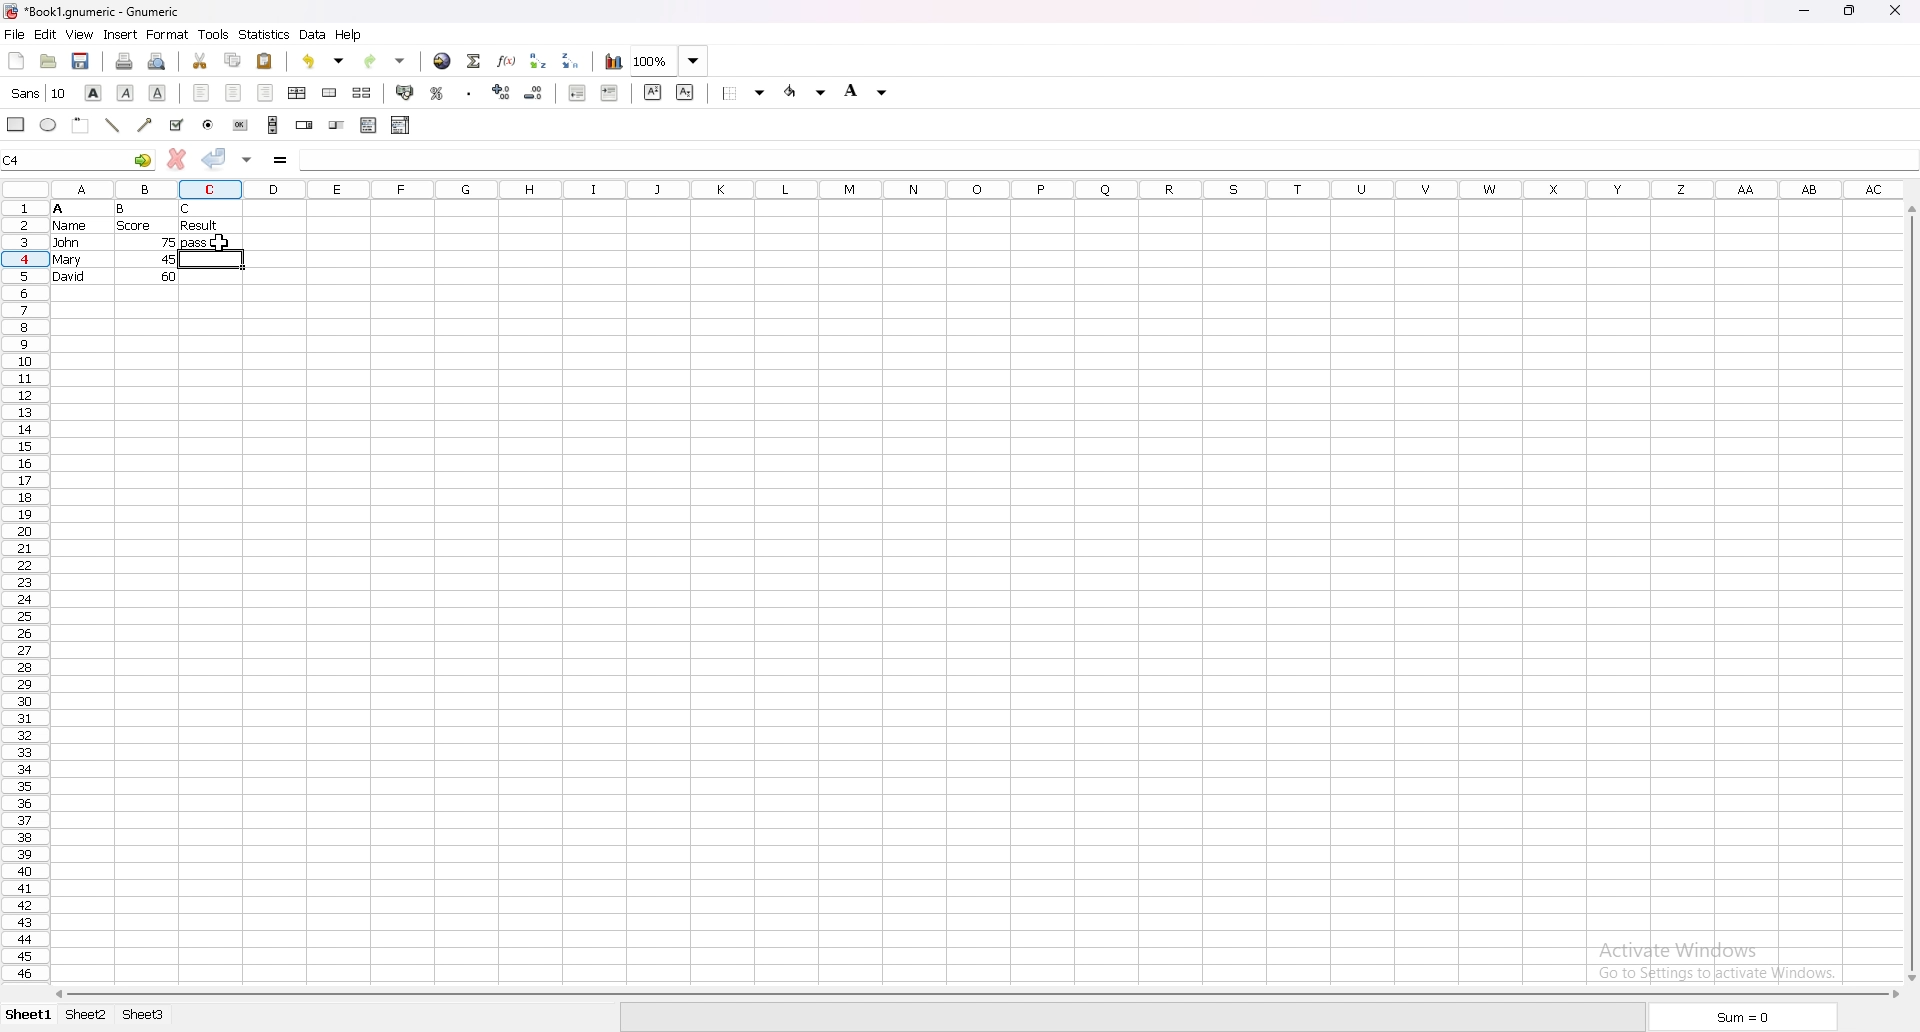 Image resolution: width=1920 pixels, height=1032 pixels. Describe the element at coordinates (170, 242) in the screenshot. I see `75` at that location.